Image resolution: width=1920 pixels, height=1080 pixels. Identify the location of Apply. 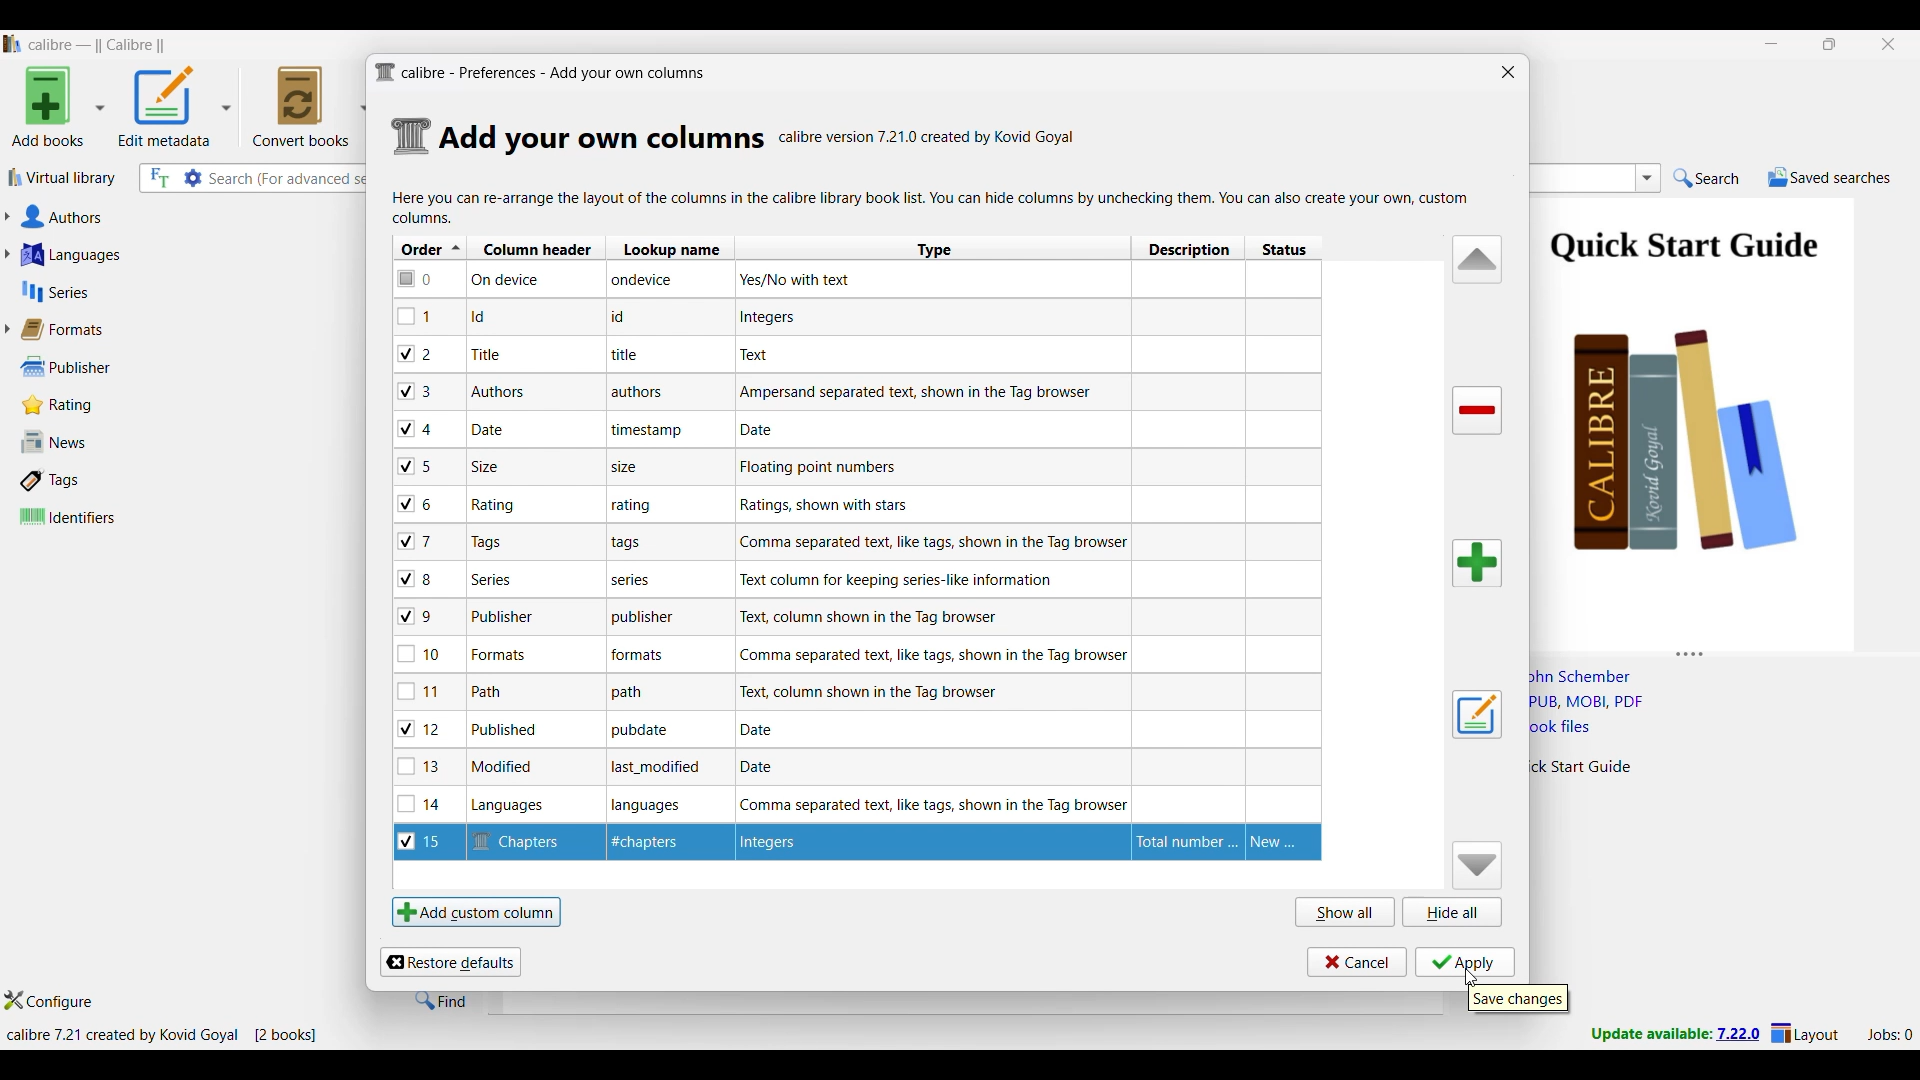
(1465, 962).